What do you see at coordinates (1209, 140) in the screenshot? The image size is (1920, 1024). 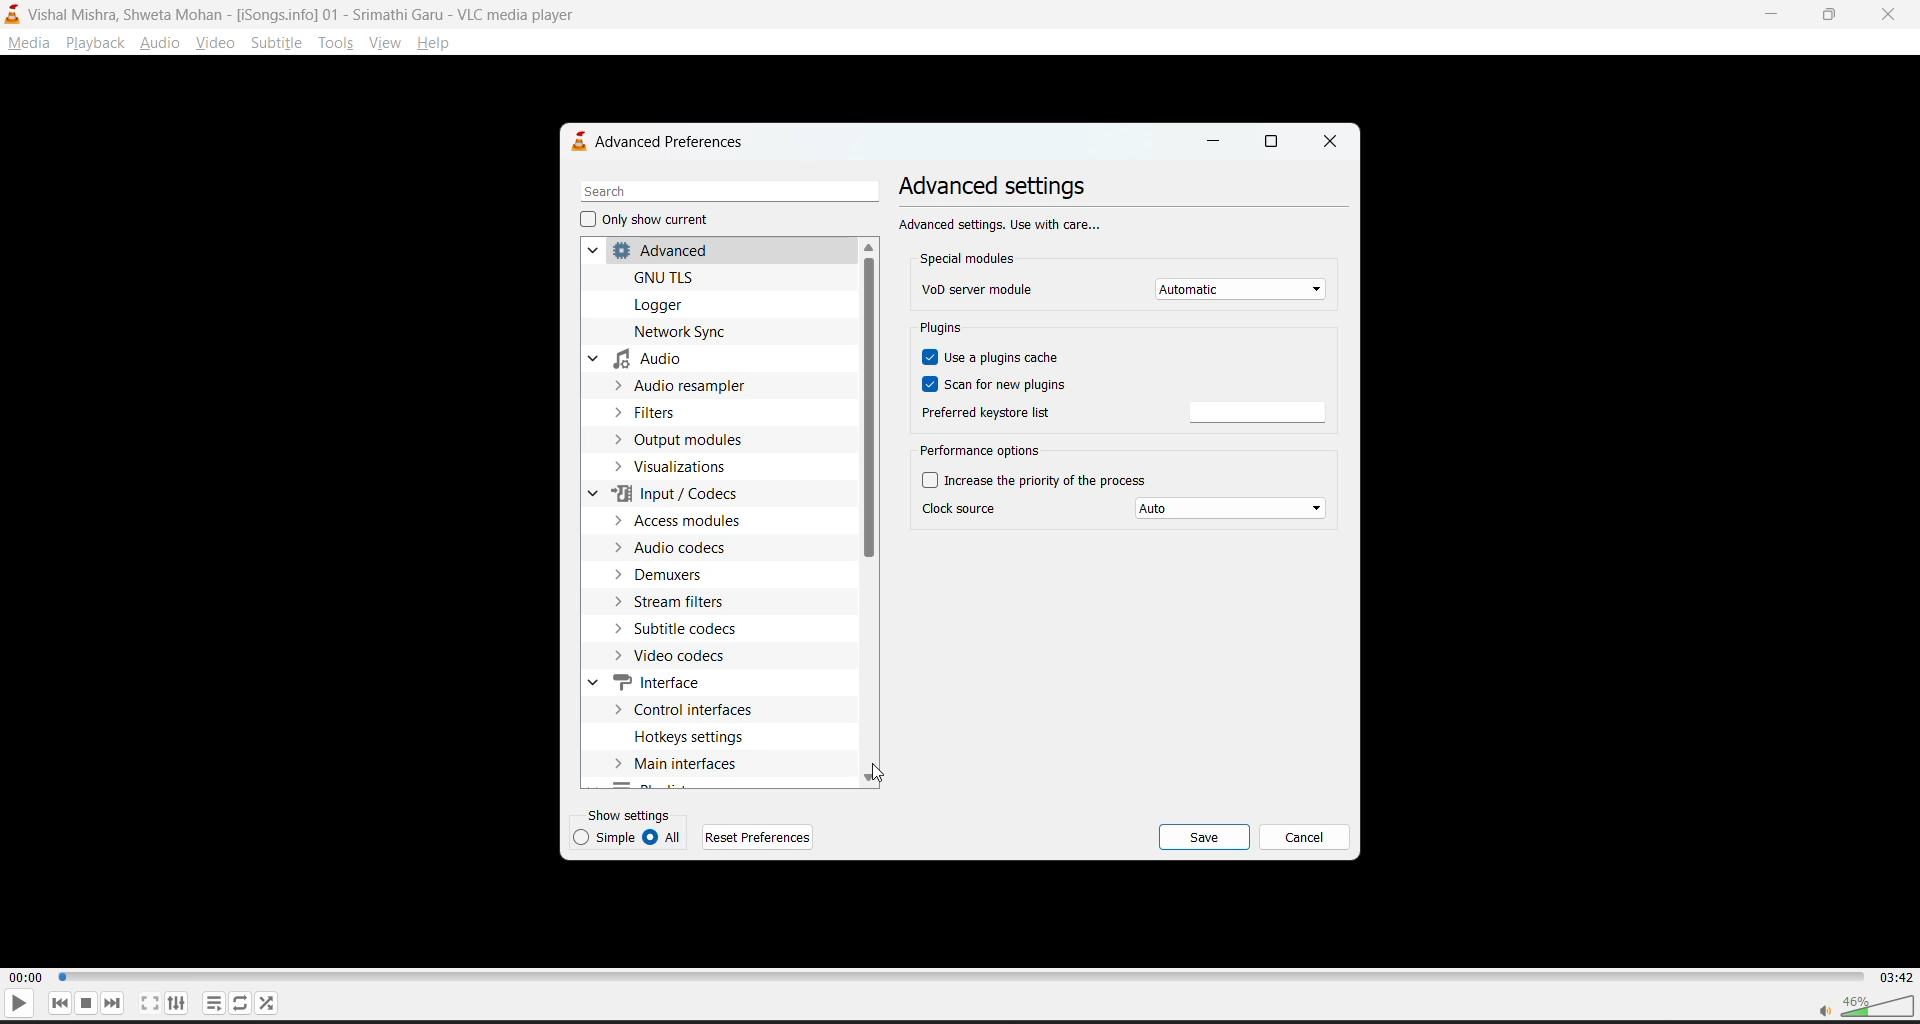 I see `minimize` at bounding box center [1209, 140].